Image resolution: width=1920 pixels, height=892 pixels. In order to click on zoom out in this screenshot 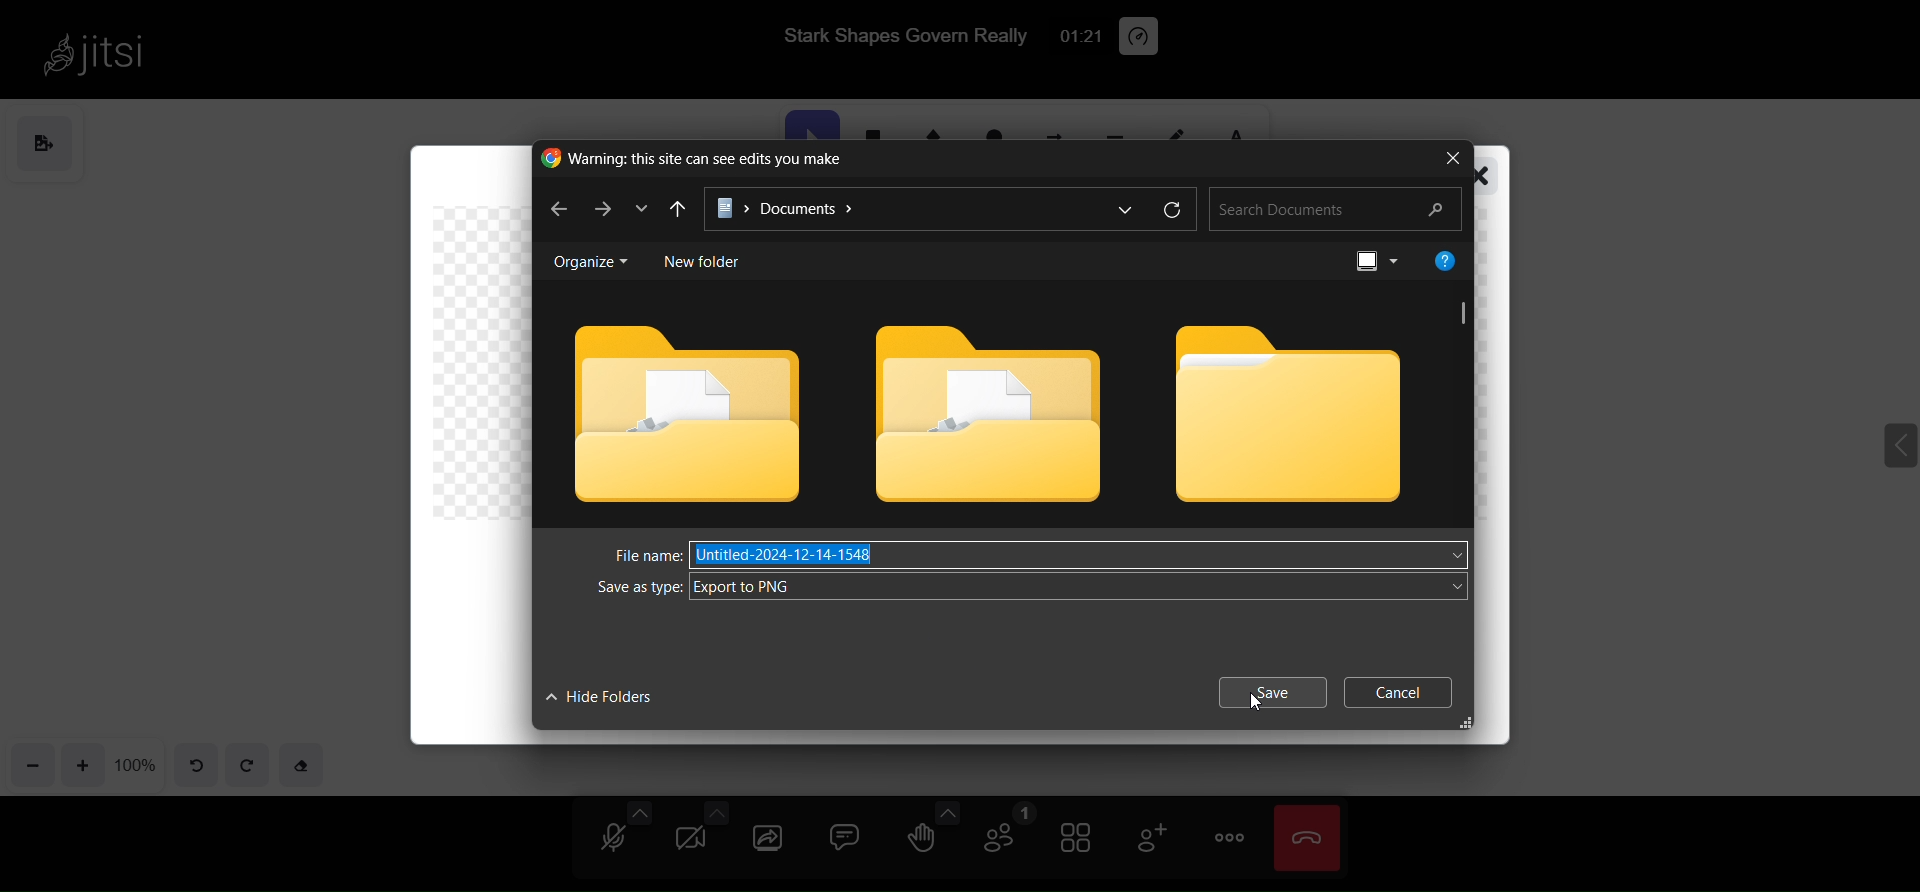, I will do `click(31, 766)`.